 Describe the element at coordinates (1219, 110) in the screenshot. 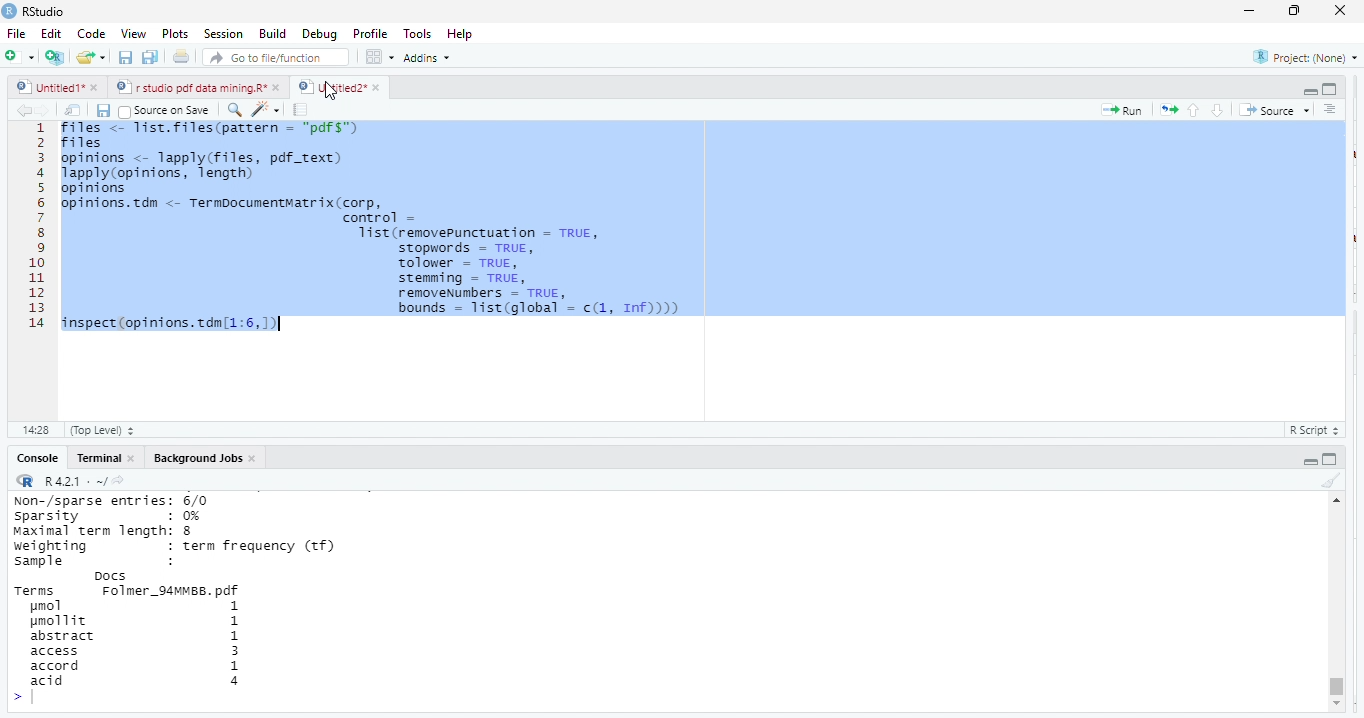

I see `go to next section/chunk` at that location.